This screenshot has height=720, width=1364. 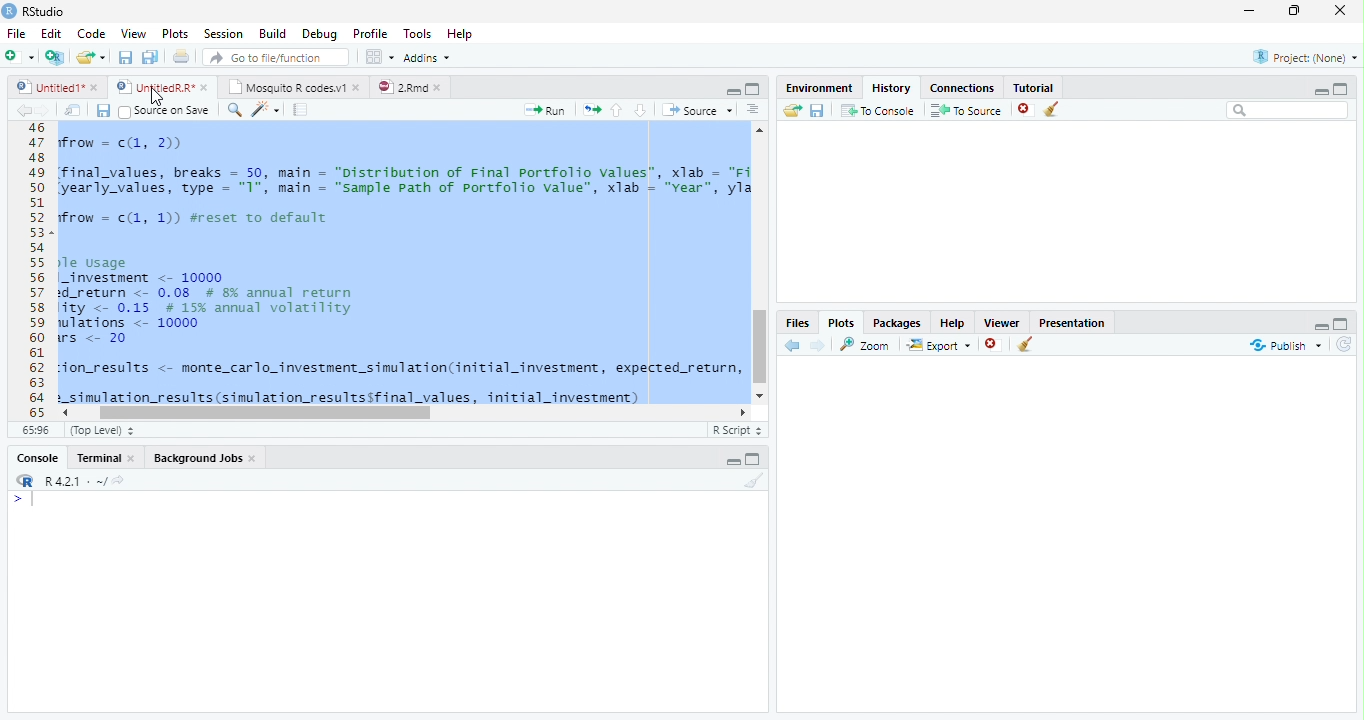 What do you see at coordinates (760, 132) in the screenshot?
I see `Scroll Up` at bounding box center [760, 132].